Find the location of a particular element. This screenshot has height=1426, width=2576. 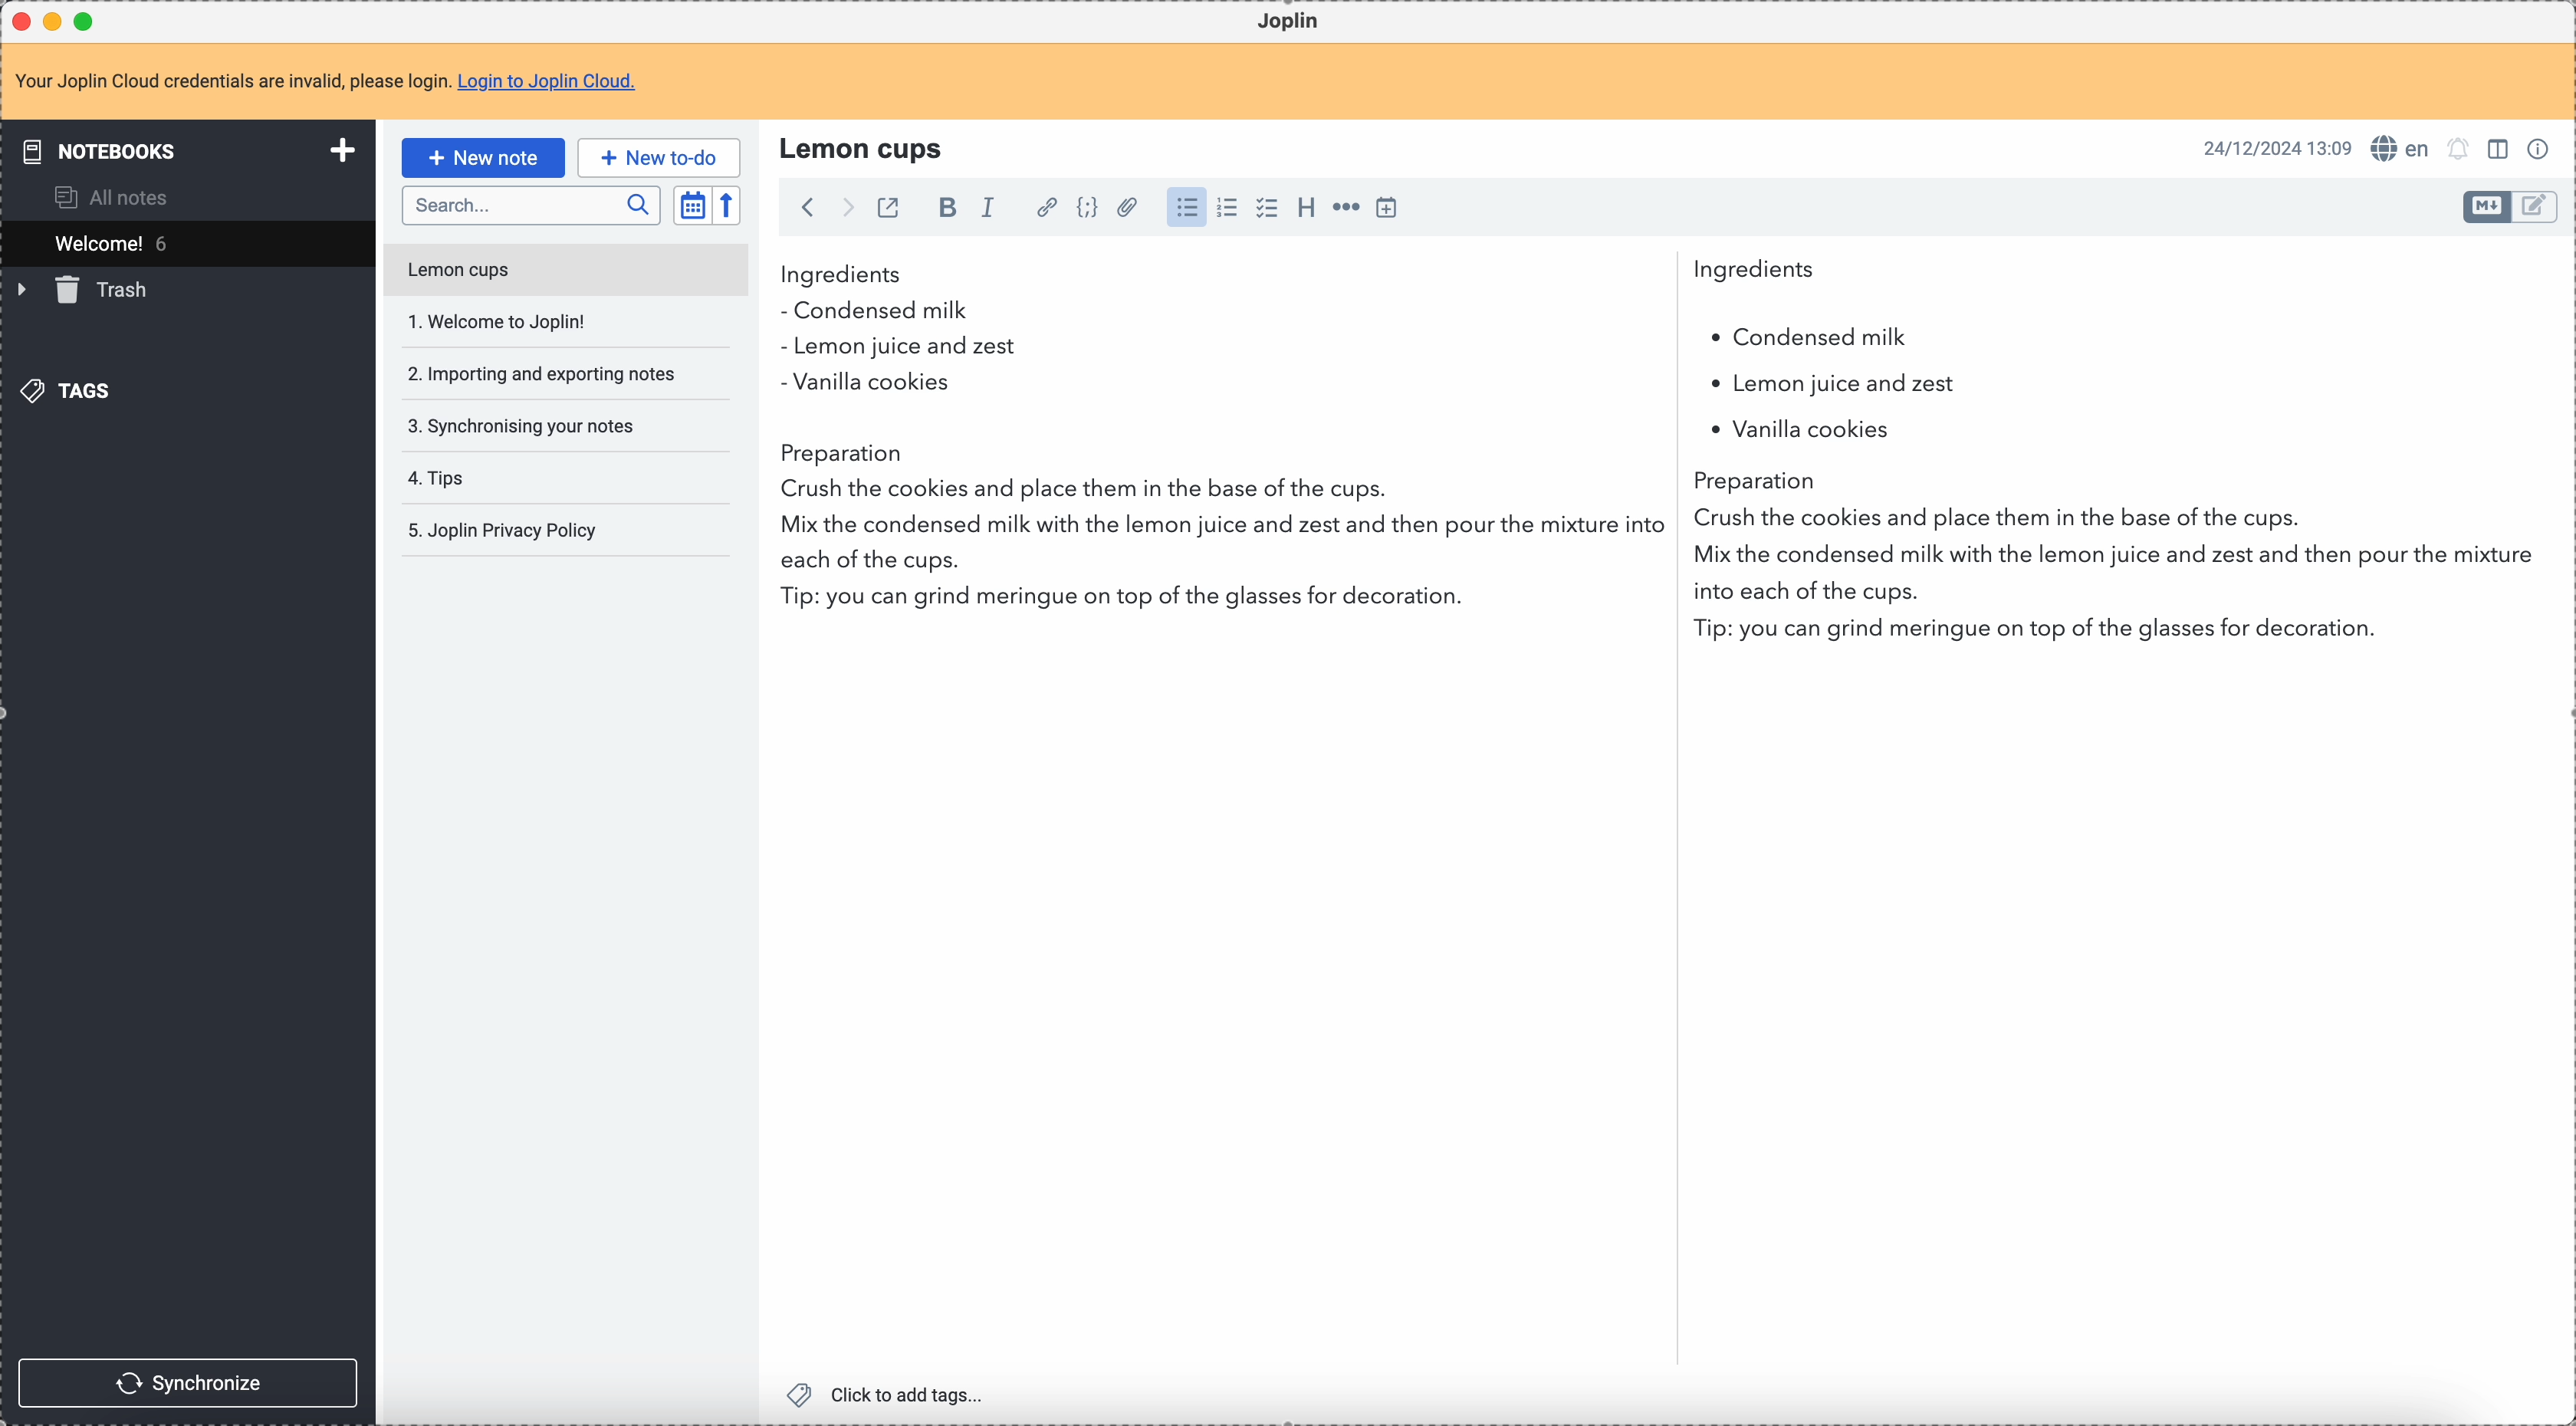

toggle edit layout is located at coordinates (2501, 147).